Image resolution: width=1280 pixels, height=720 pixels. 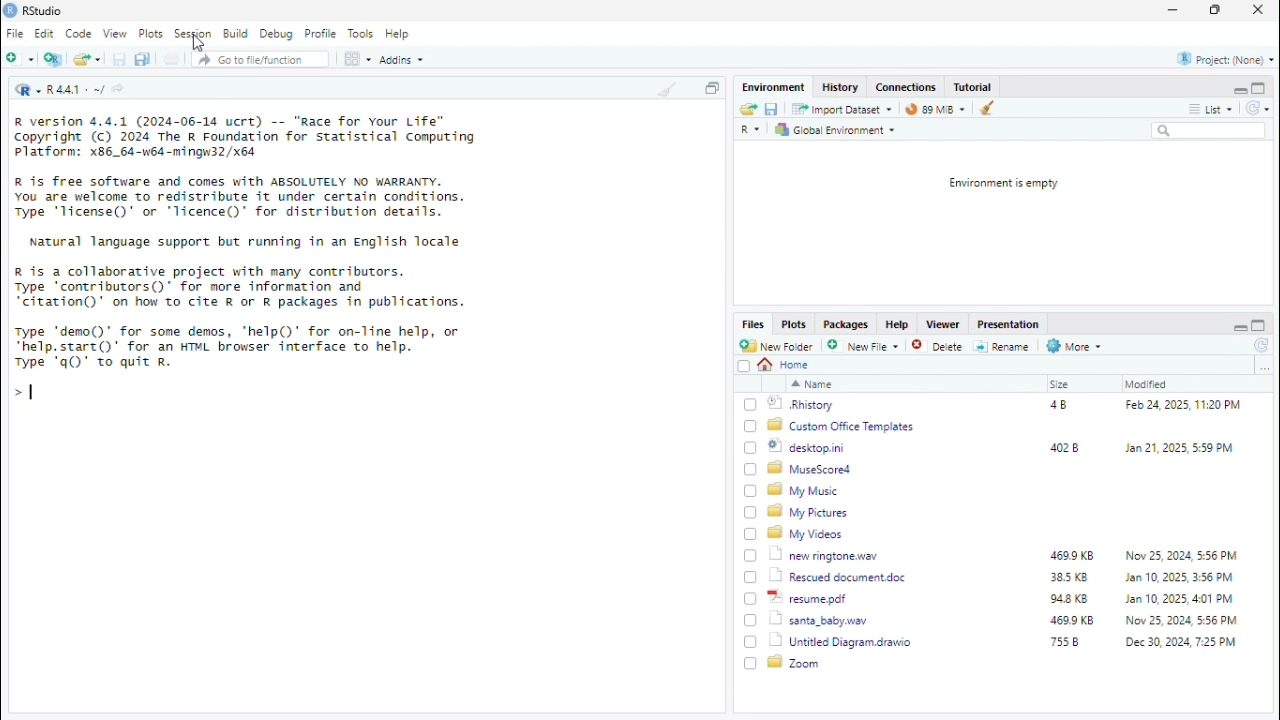 I want to click on maximise, so click(x=1215, y=9).